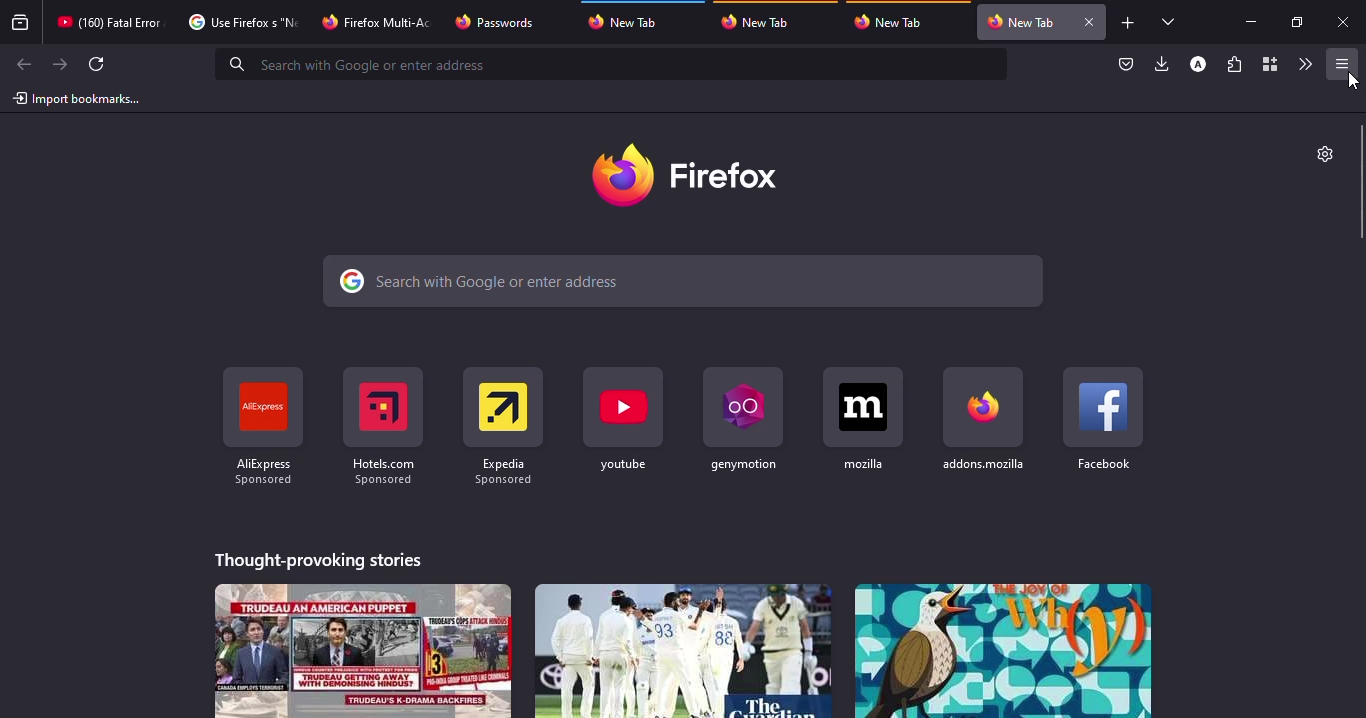 Image resolution: width=1366 pixels, height=718 pixels. I want to click on view tab, so click(1169, 21).